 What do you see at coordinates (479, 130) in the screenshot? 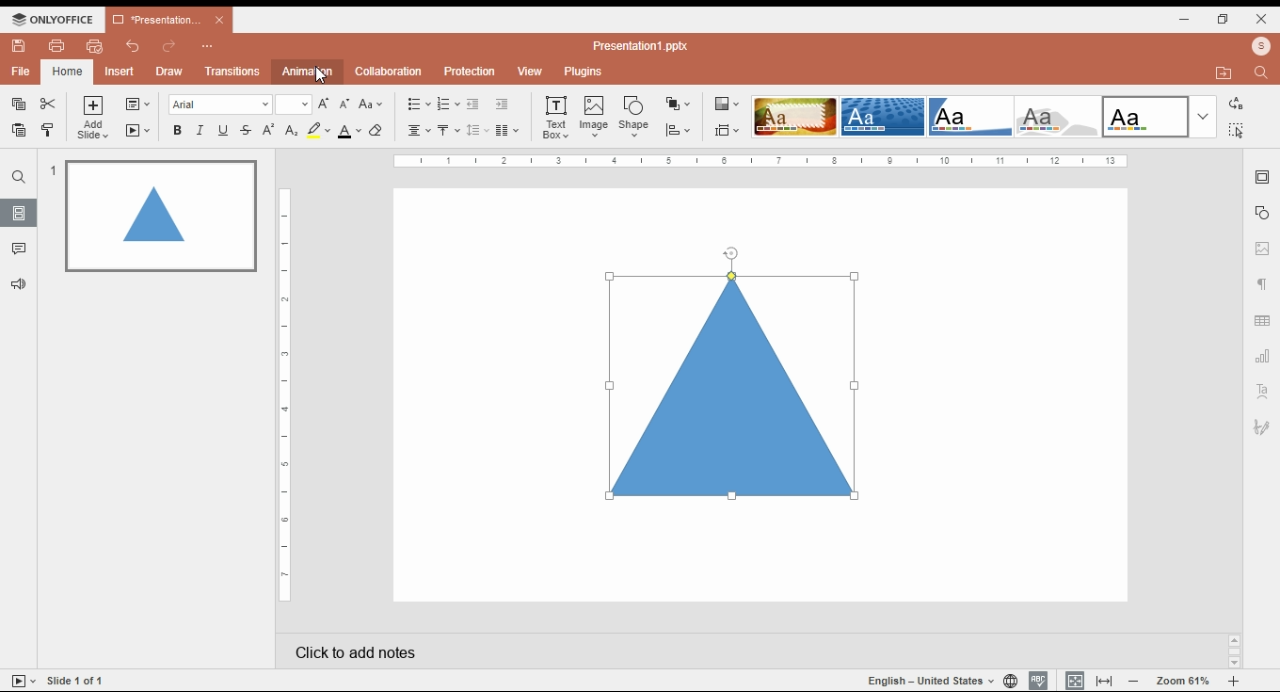
I see `line spacing` at bounding box center [479, 130].